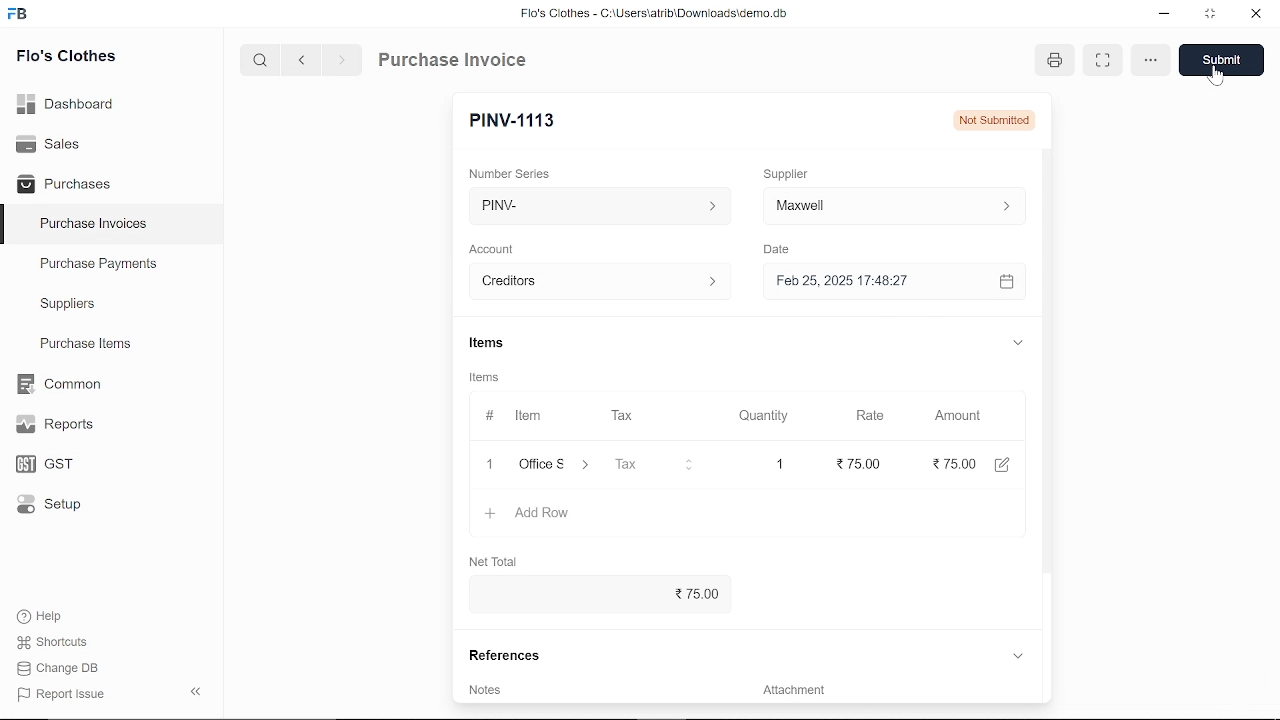 The width and height of the screenshot is (1280, 720). Describe the element at coordinates (1009, 282) in the screenshot. I see `calender` at that location.